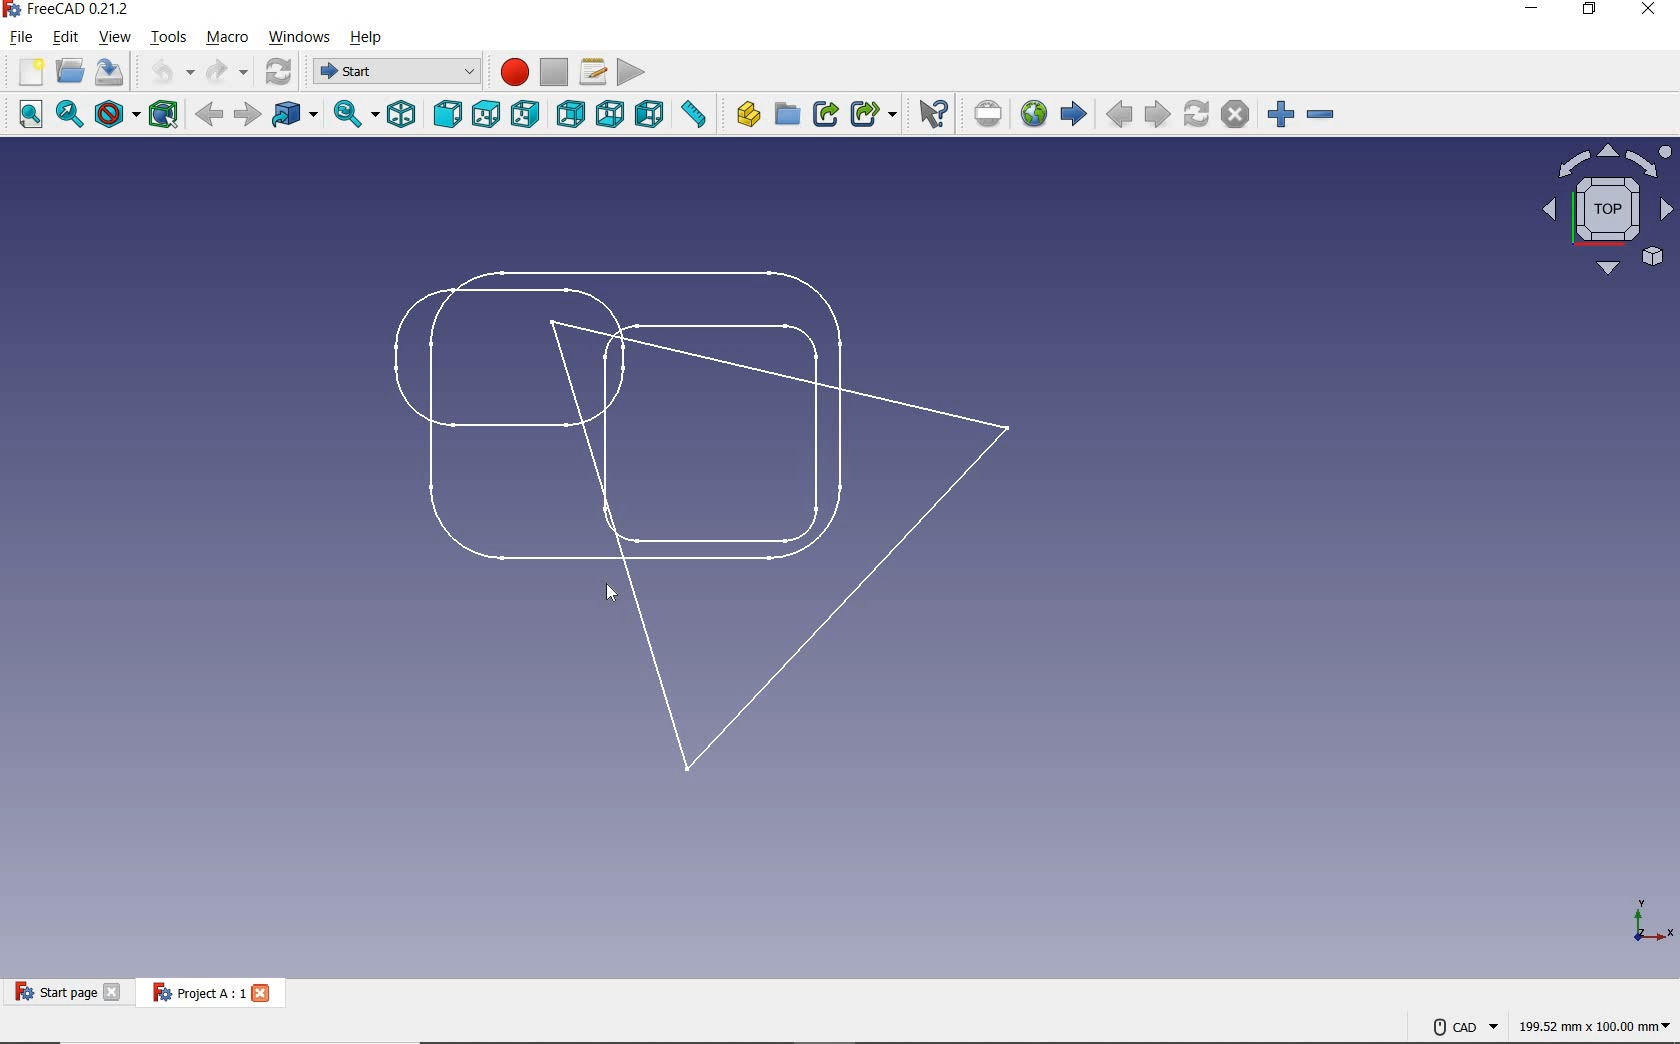  What do you see at coordinates (609, 113) in the screenshot?
I see `BOTTOM` at bounding box center [609, 113].